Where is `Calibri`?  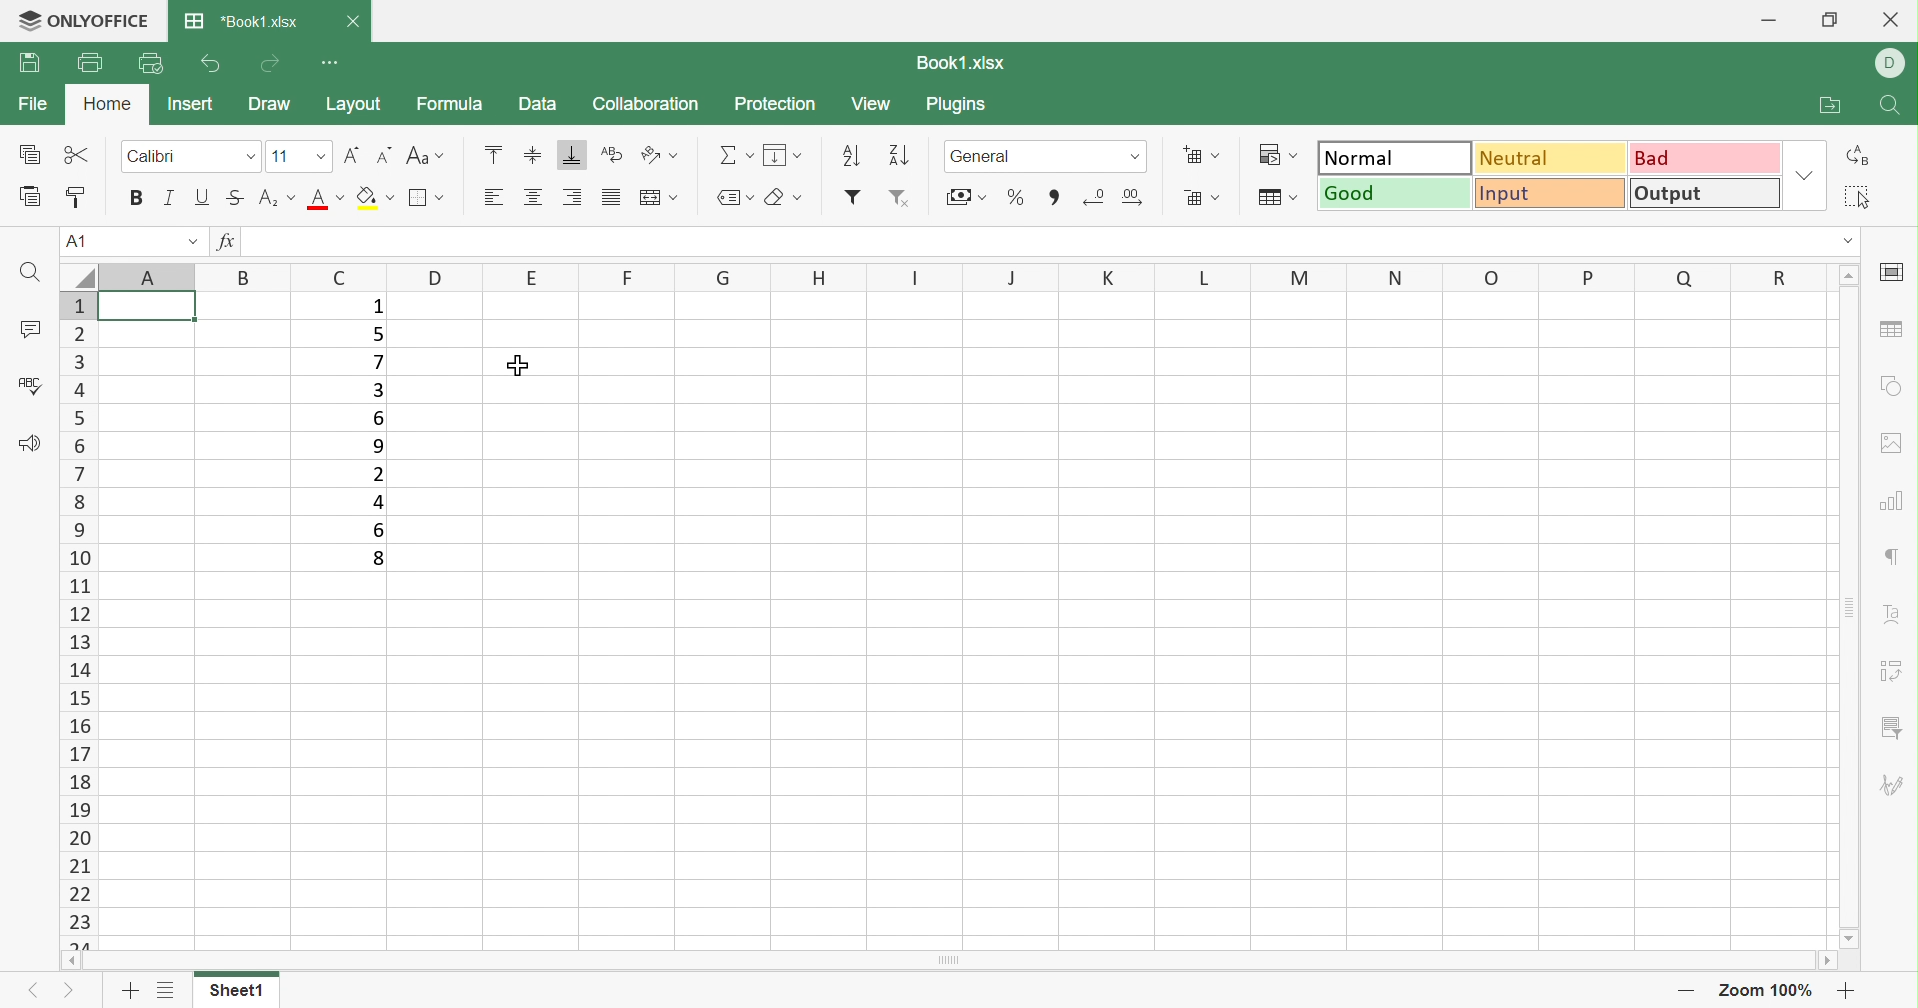
Calibri is located at coordinates (153, 158).